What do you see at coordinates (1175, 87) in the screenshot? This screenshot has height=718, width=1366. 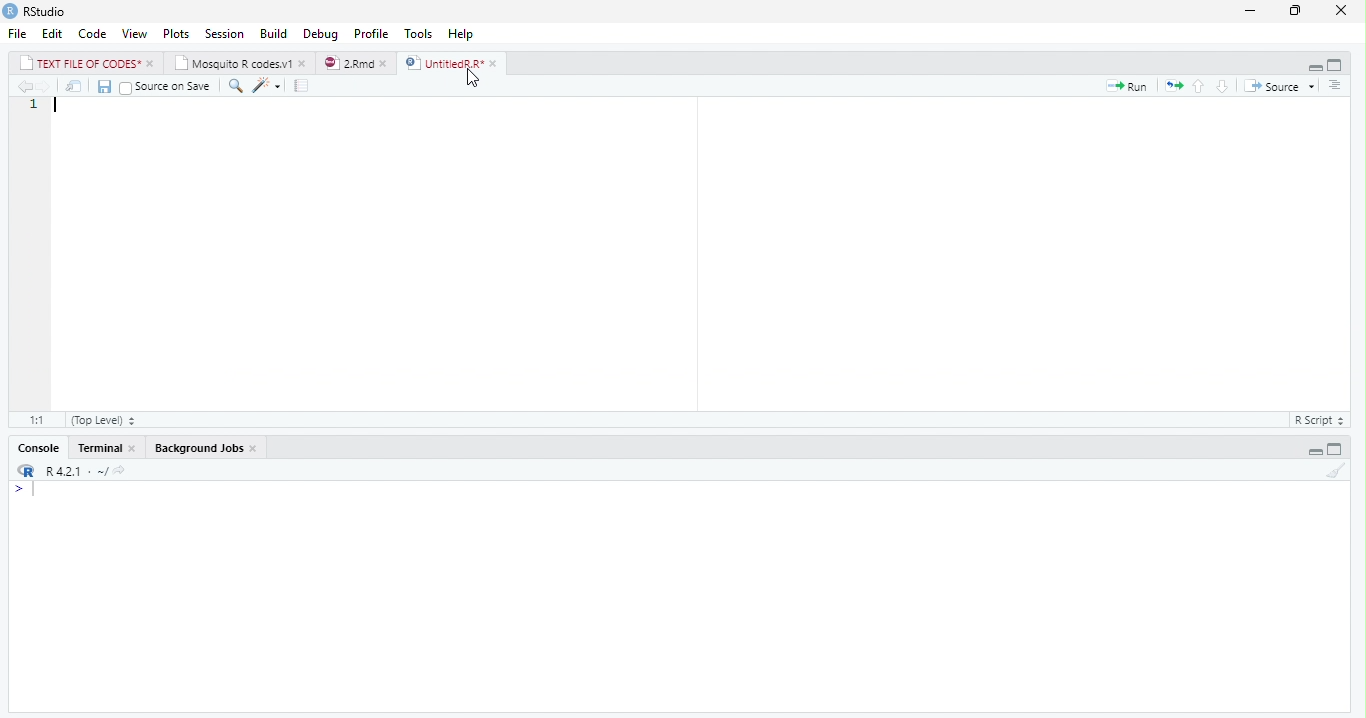 I see `re-run the previous section` at bounding box center [1175, 87].